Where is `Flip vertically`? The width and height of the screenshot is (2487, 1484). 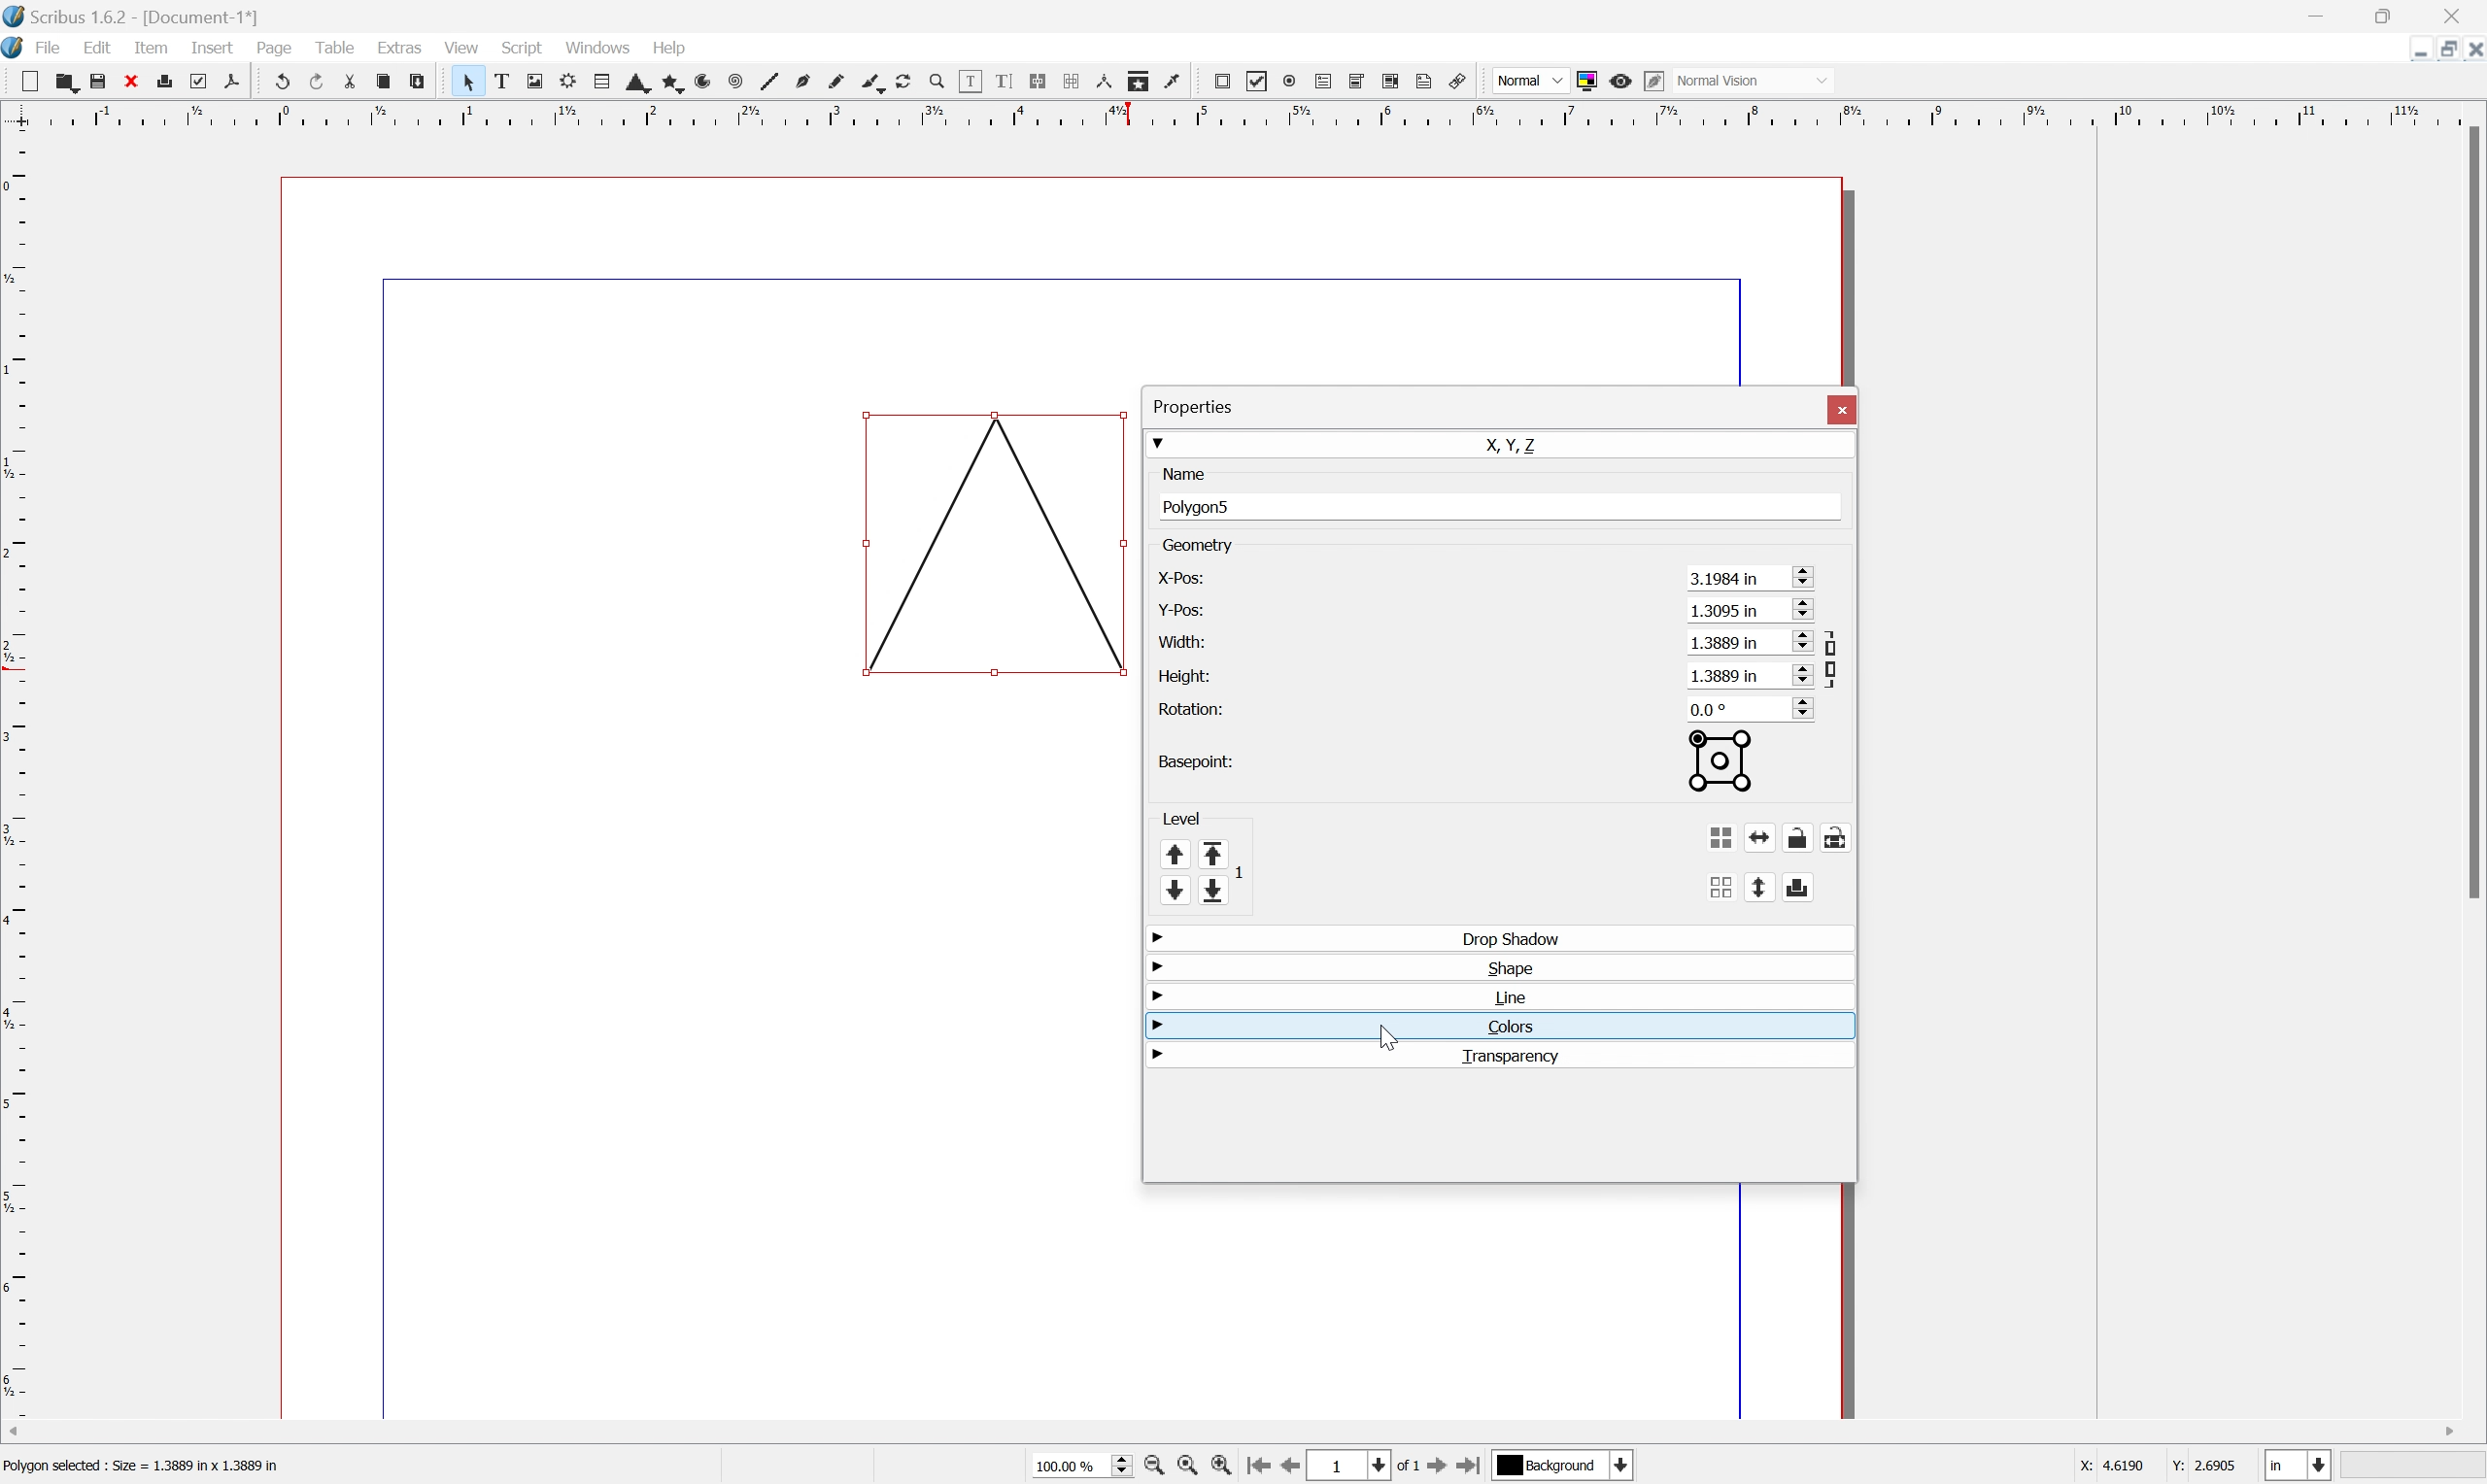
Flip vertically is located at coordinates (1758, 888).